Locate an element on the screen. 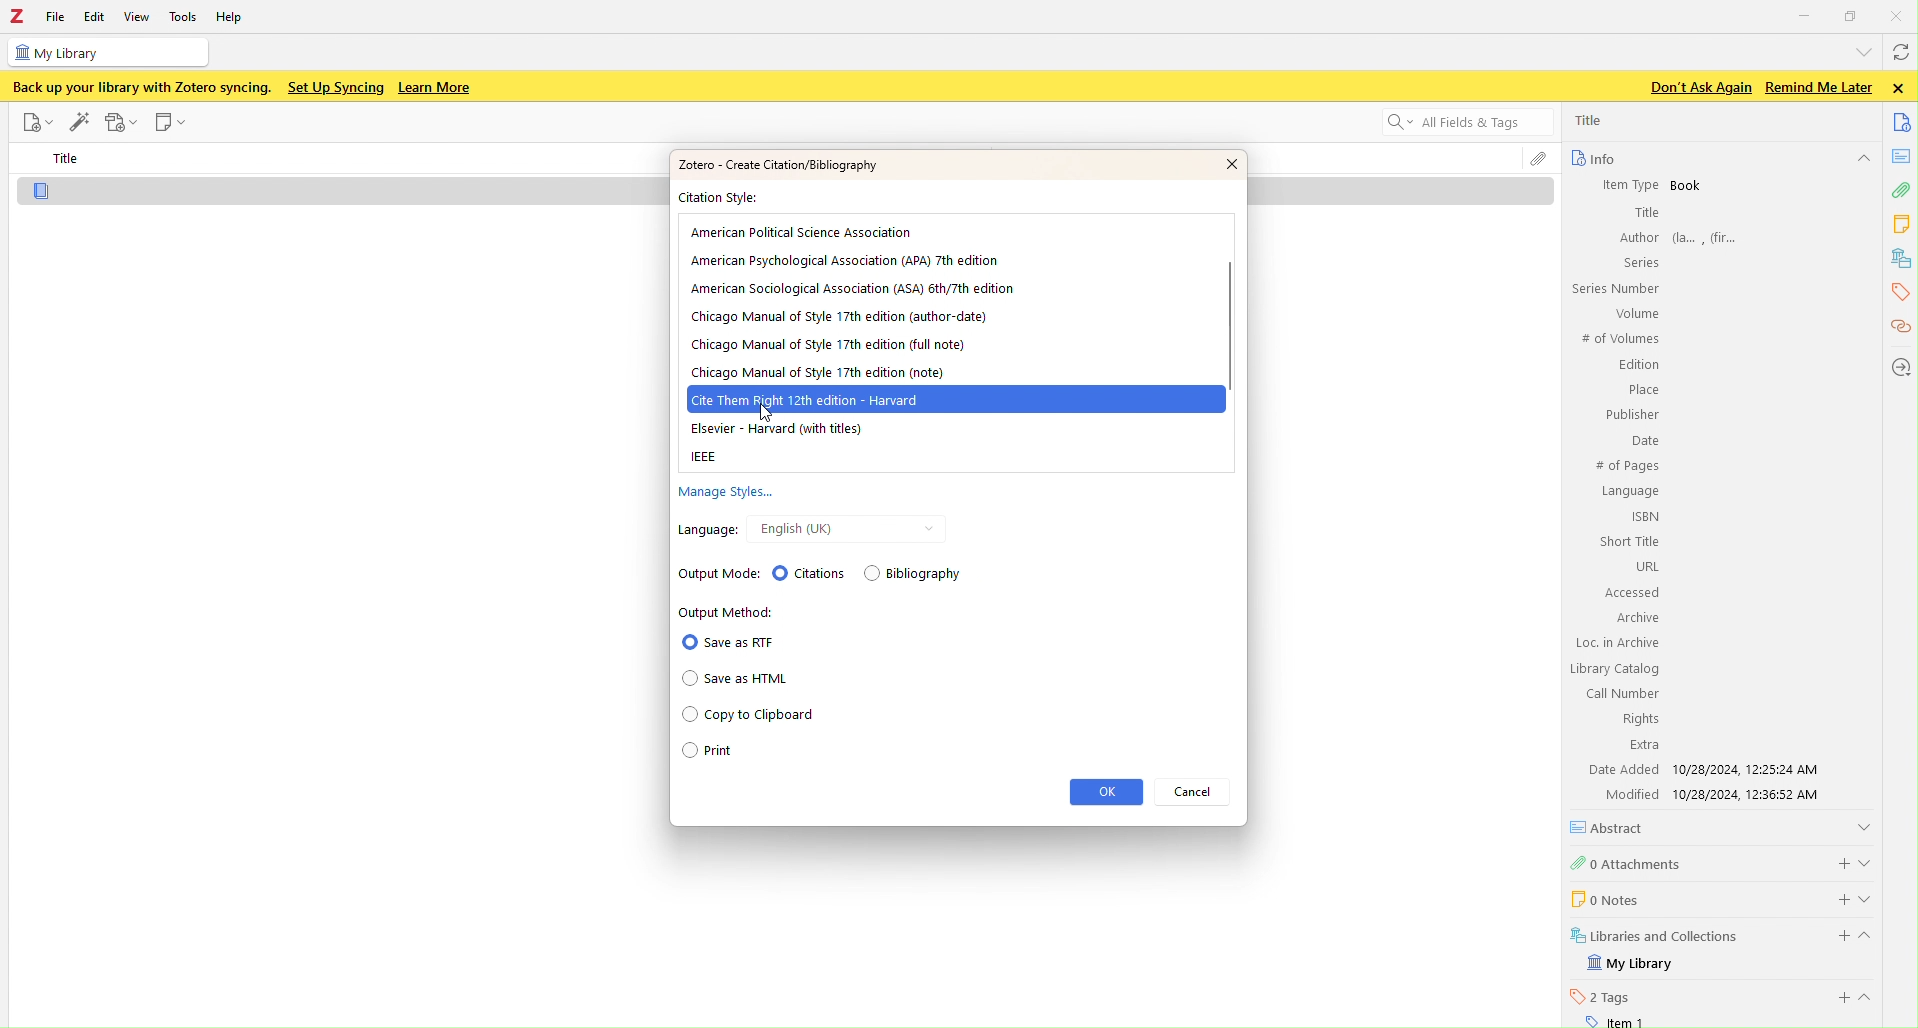  print is located at coordinates (739, 754).